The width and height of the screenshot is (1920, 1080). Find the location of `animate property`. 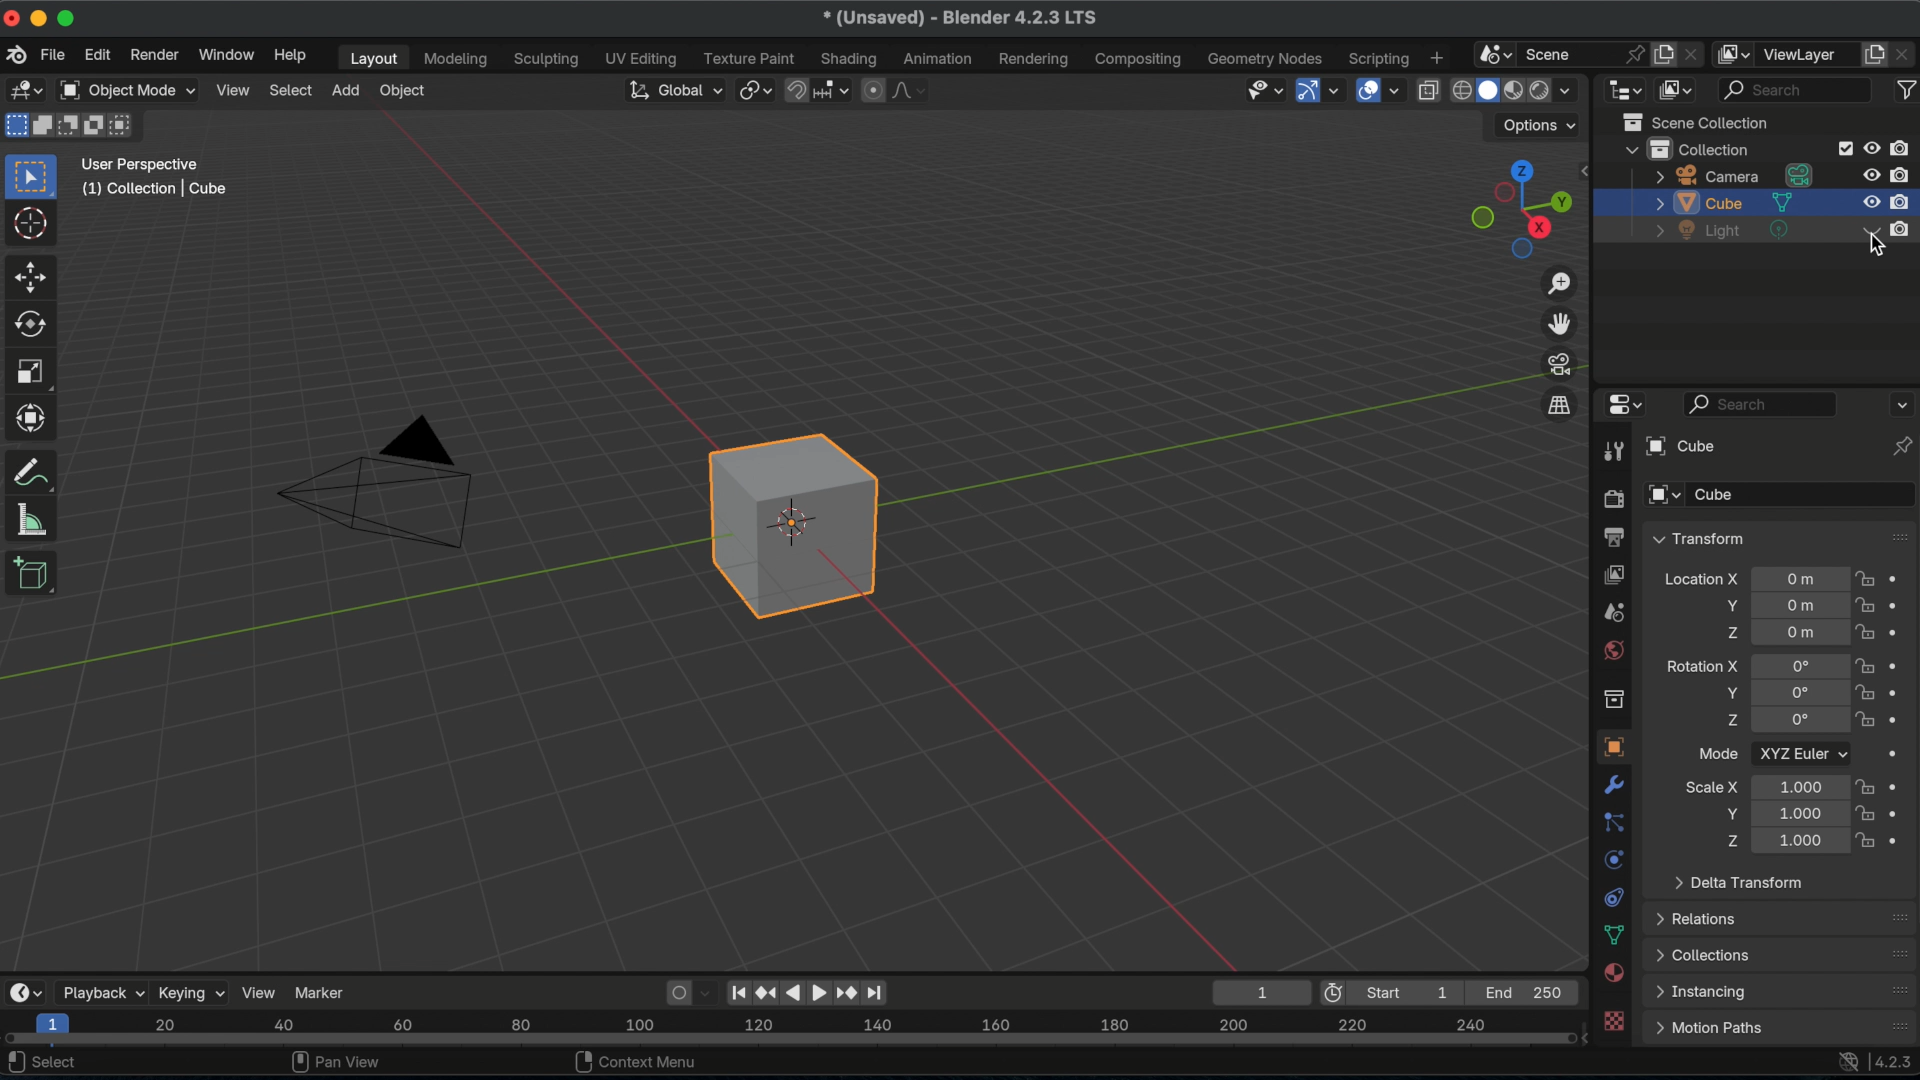

animate property is located at coordinates (1901, 690).